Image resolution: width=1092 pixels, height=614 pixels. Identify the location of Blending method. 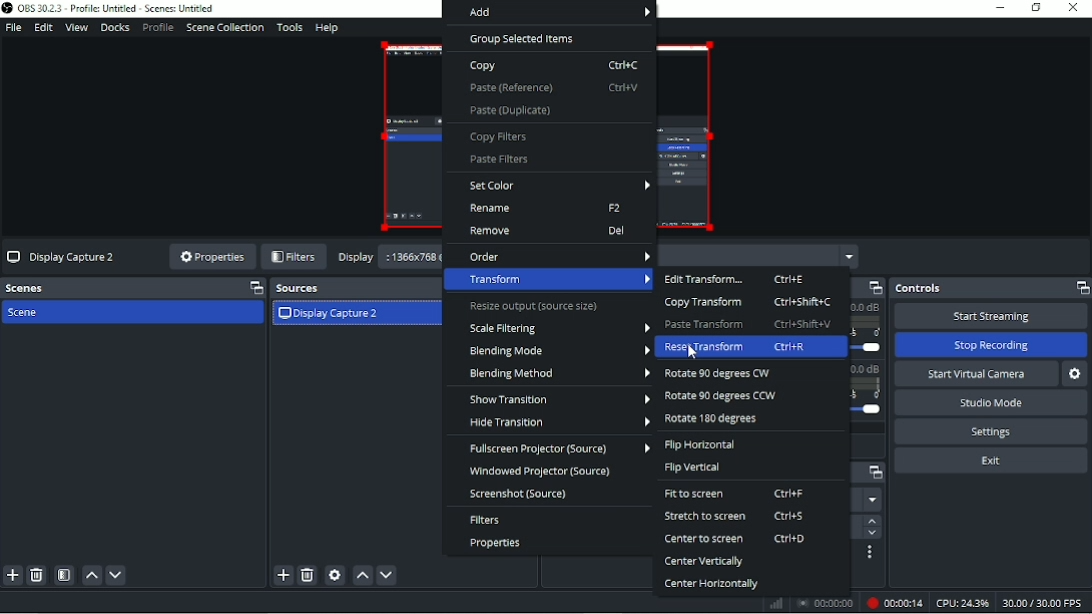
(558, 374).